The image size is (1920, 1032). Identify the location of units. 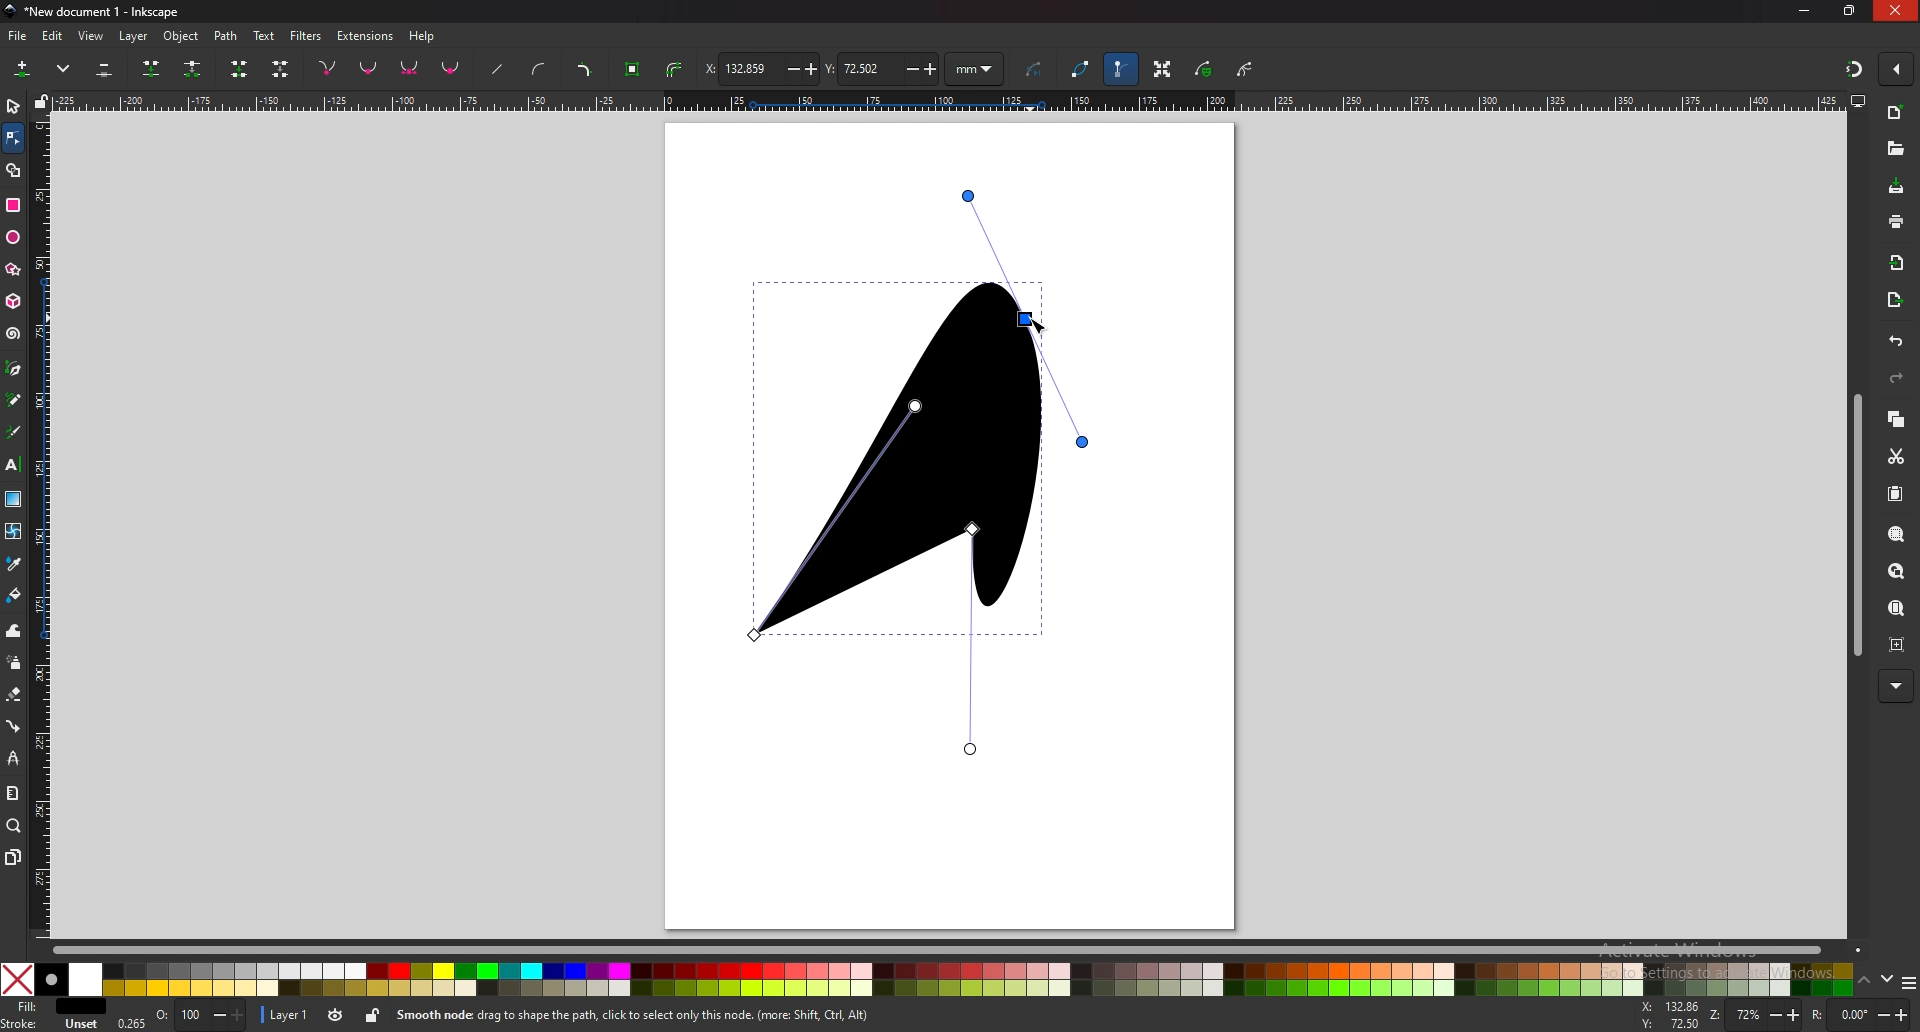
(974, 68).